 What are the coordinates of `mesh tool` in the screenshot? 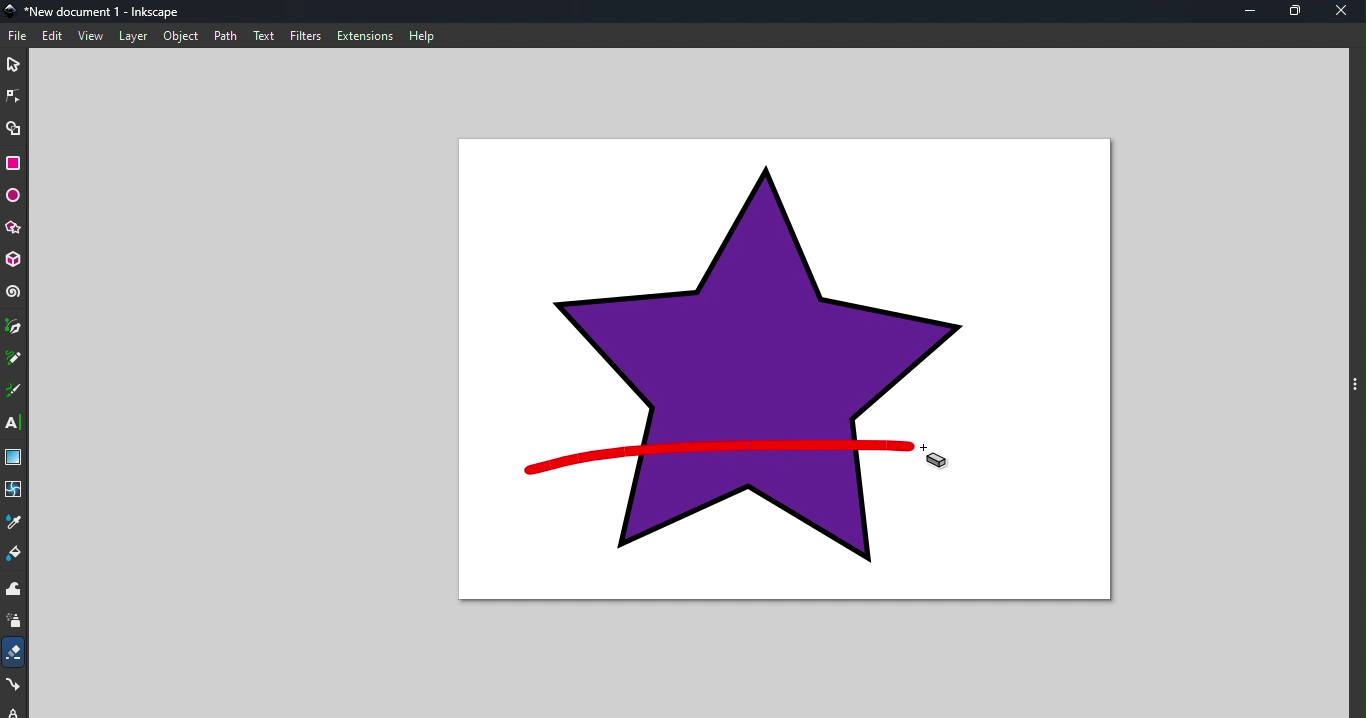 It's located at (15, 489).